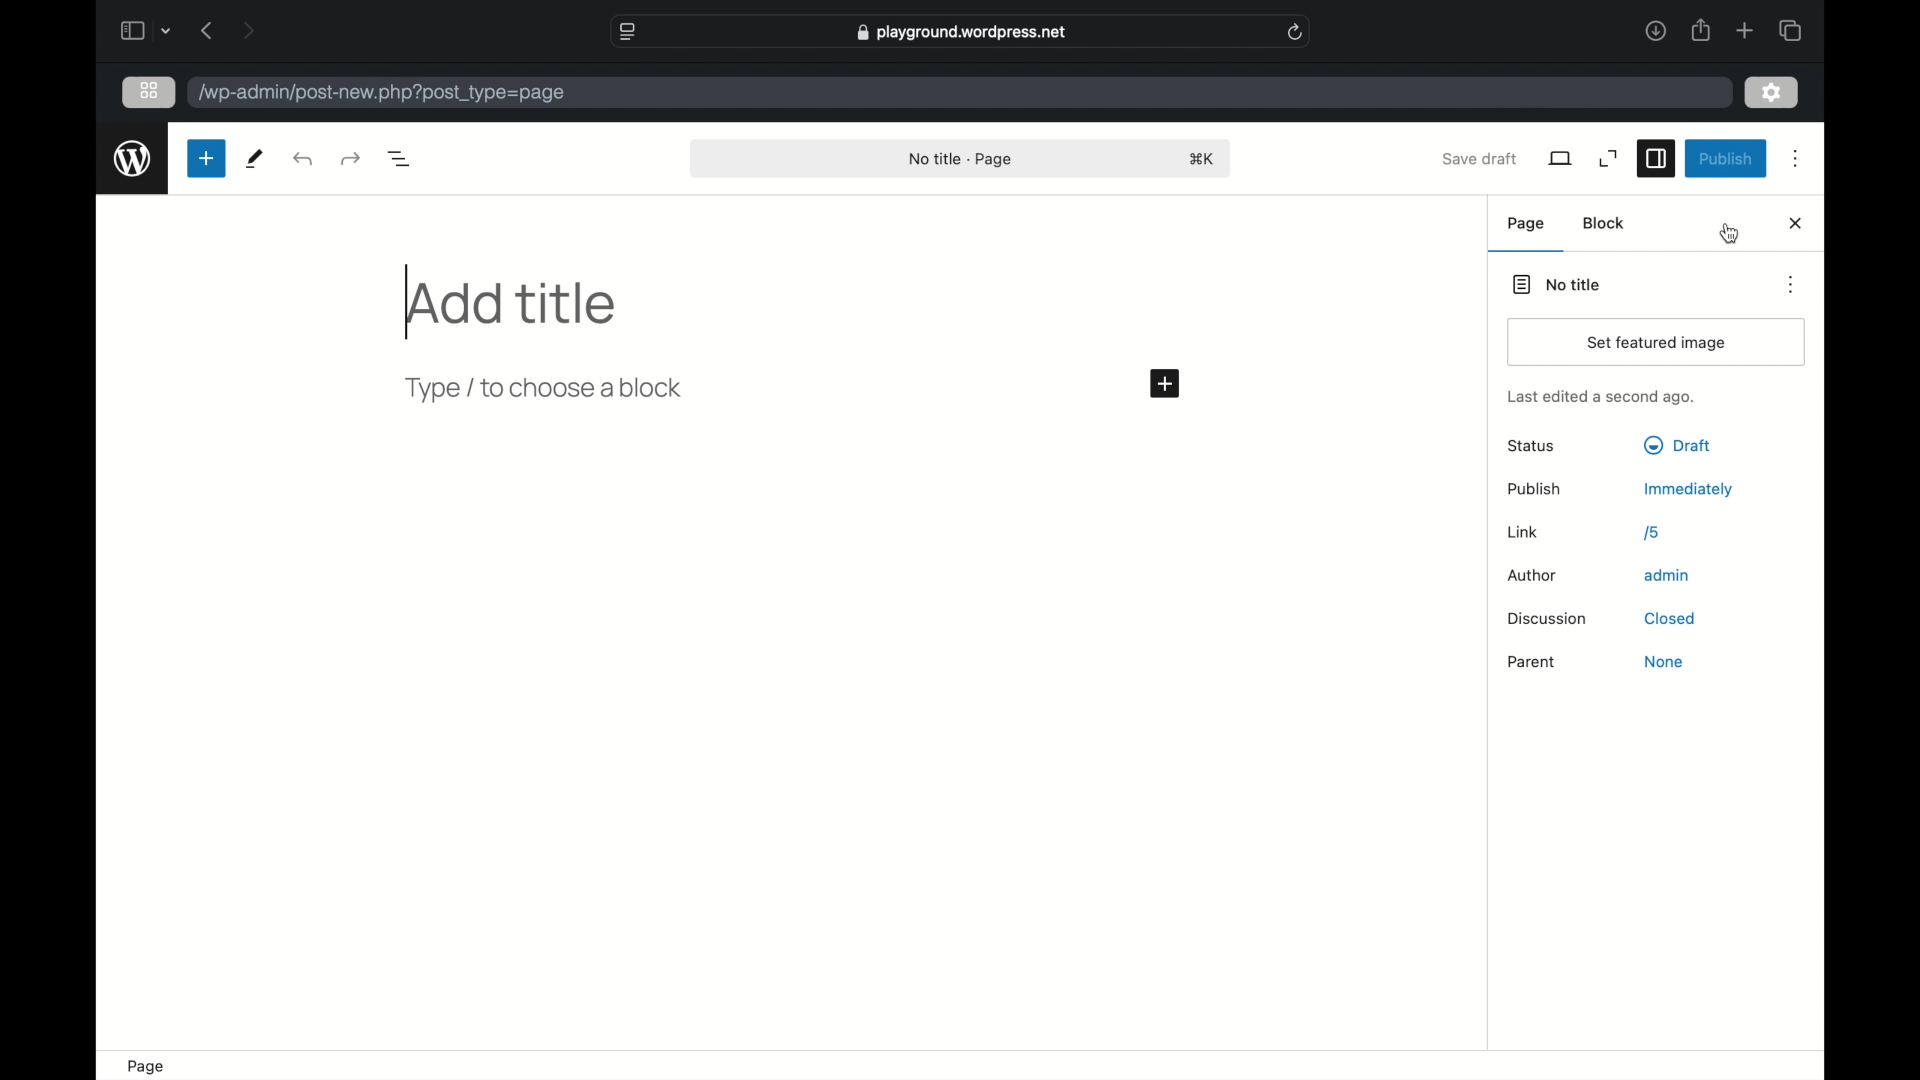  I want to click on immediately, so click(1689, 490).